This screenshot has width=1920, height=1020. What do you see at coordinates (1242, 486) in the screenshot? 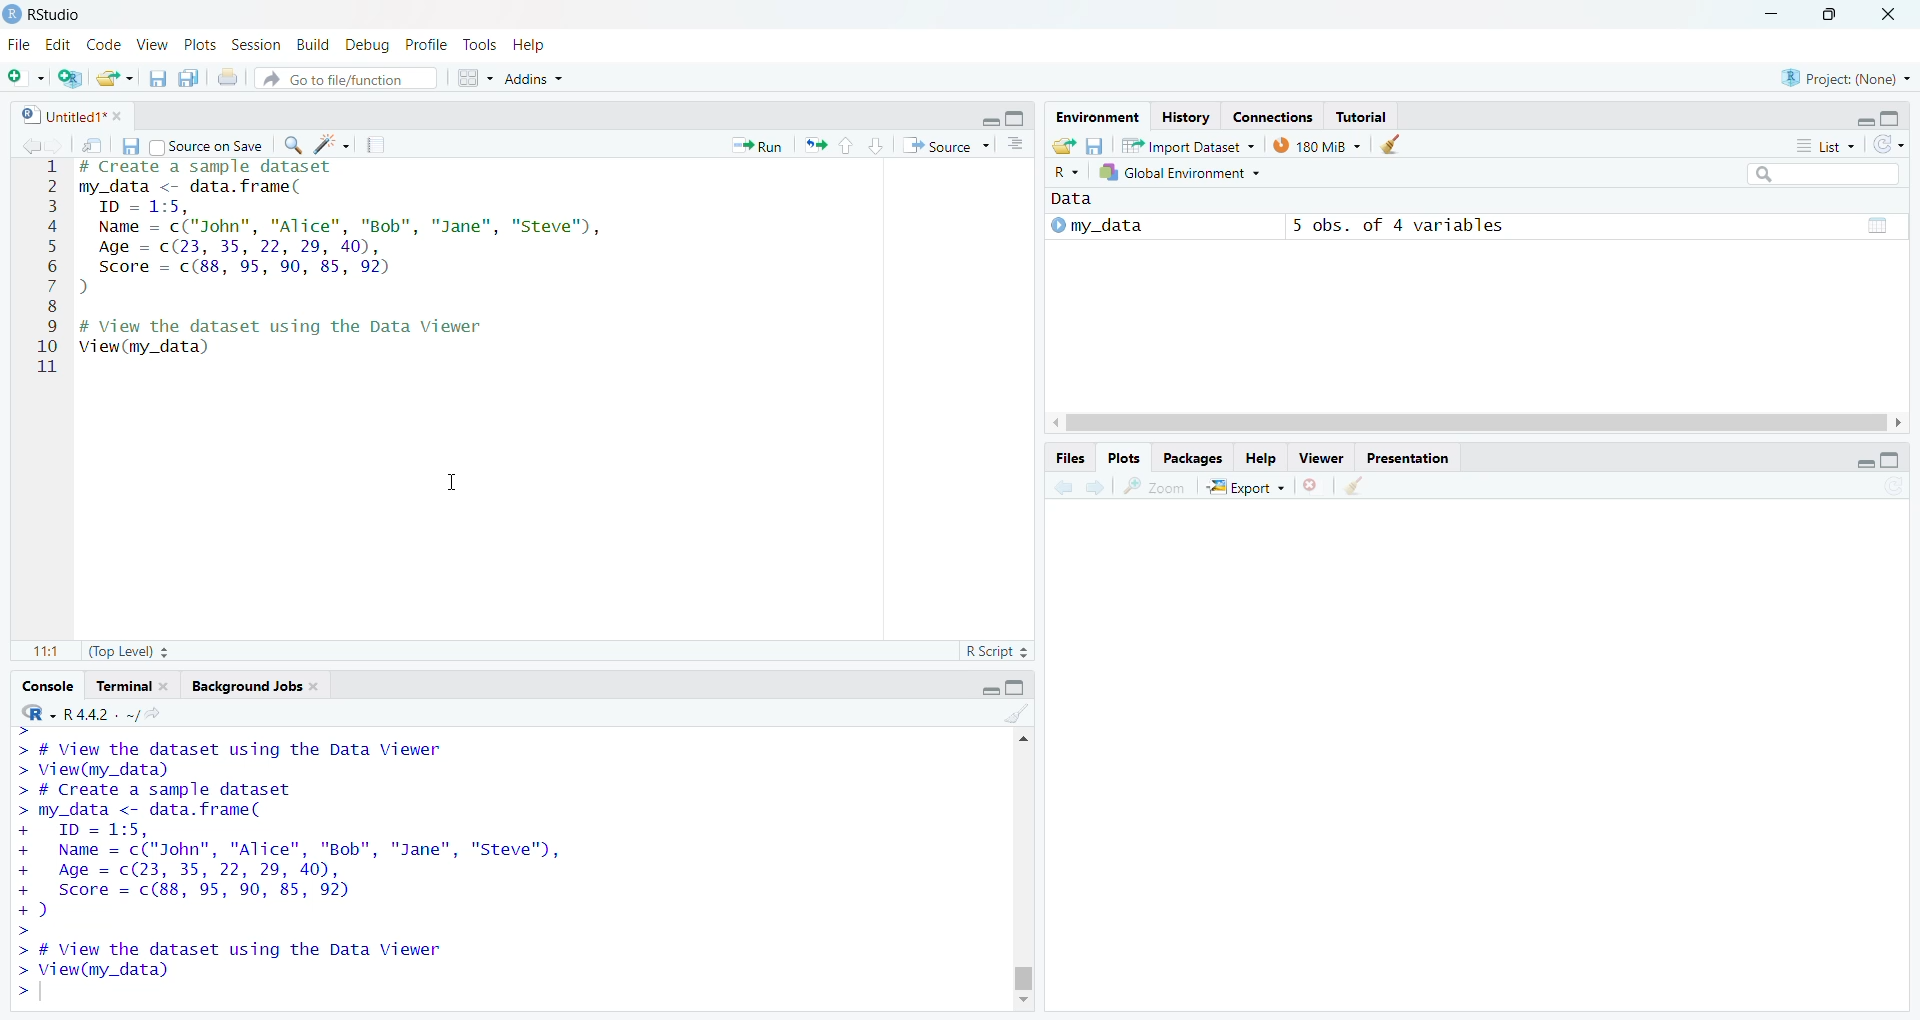
I see `Export` at bounding box center [1242, 486].